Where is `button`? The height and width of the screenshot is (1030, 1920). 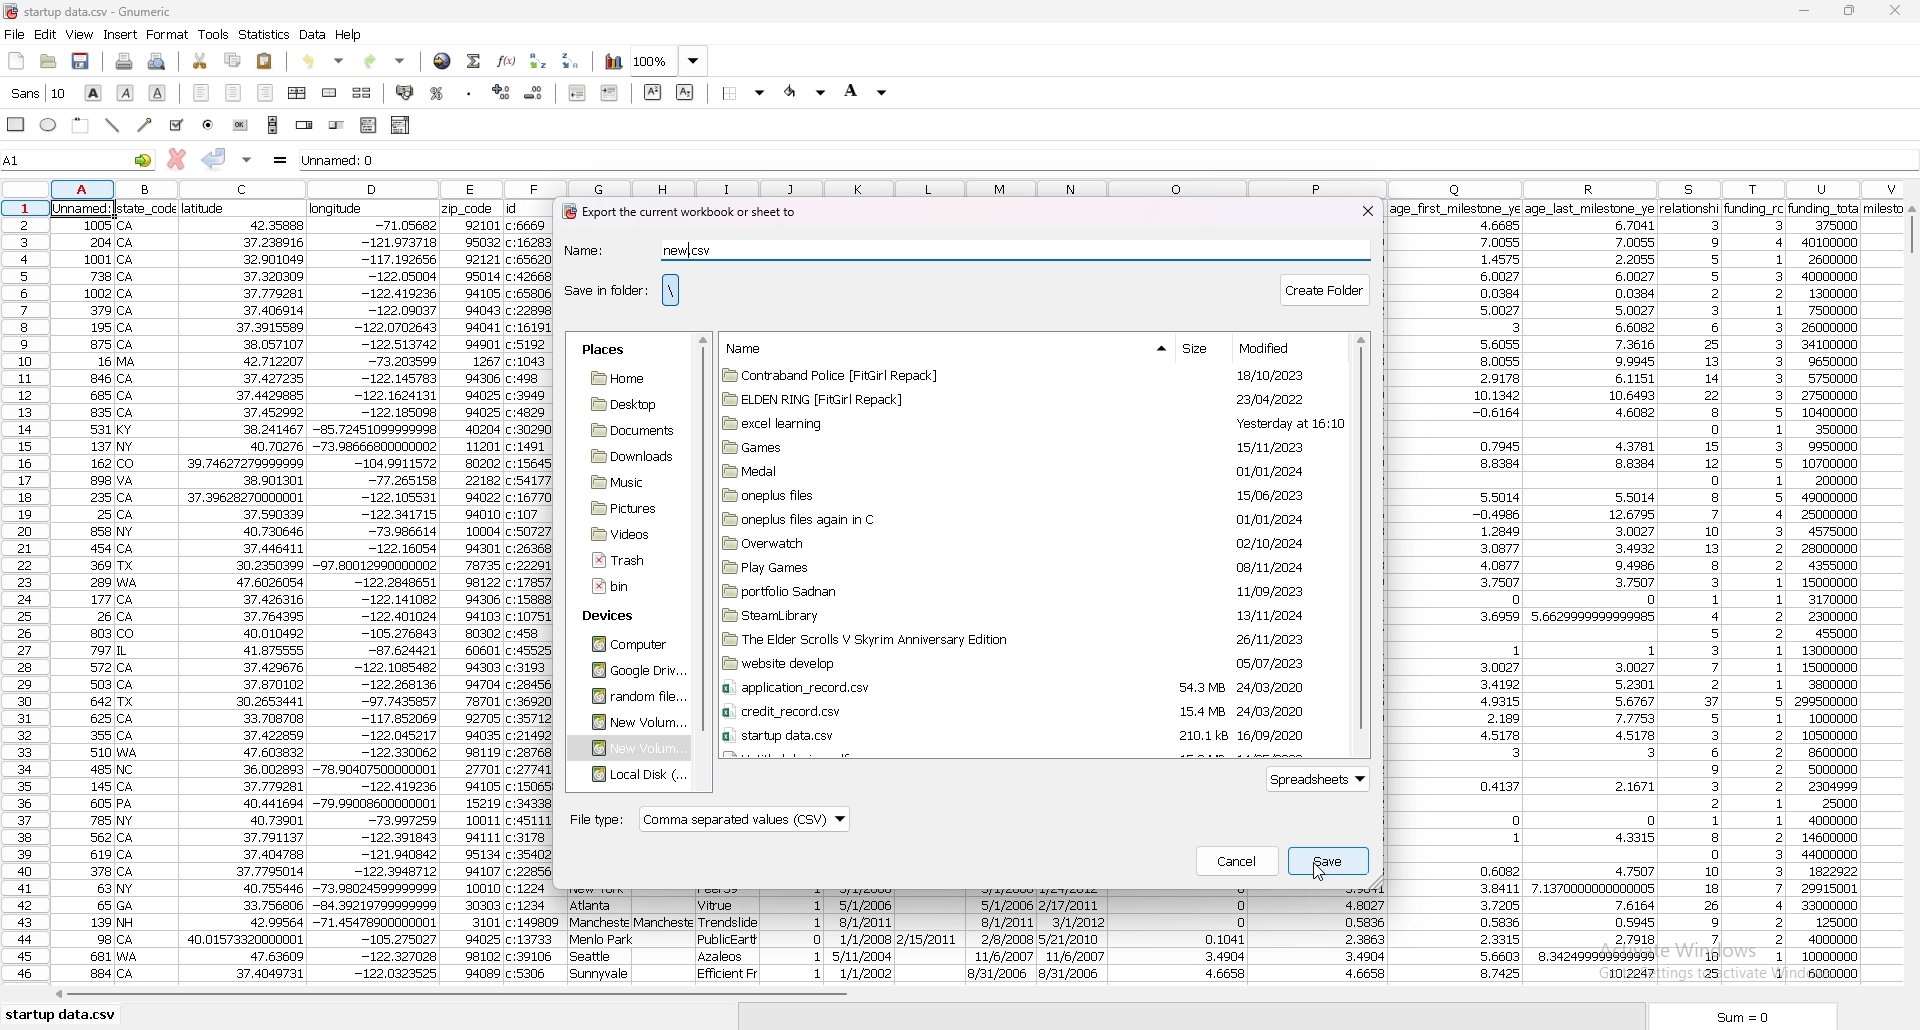 button is located at coordinates (241, 125).